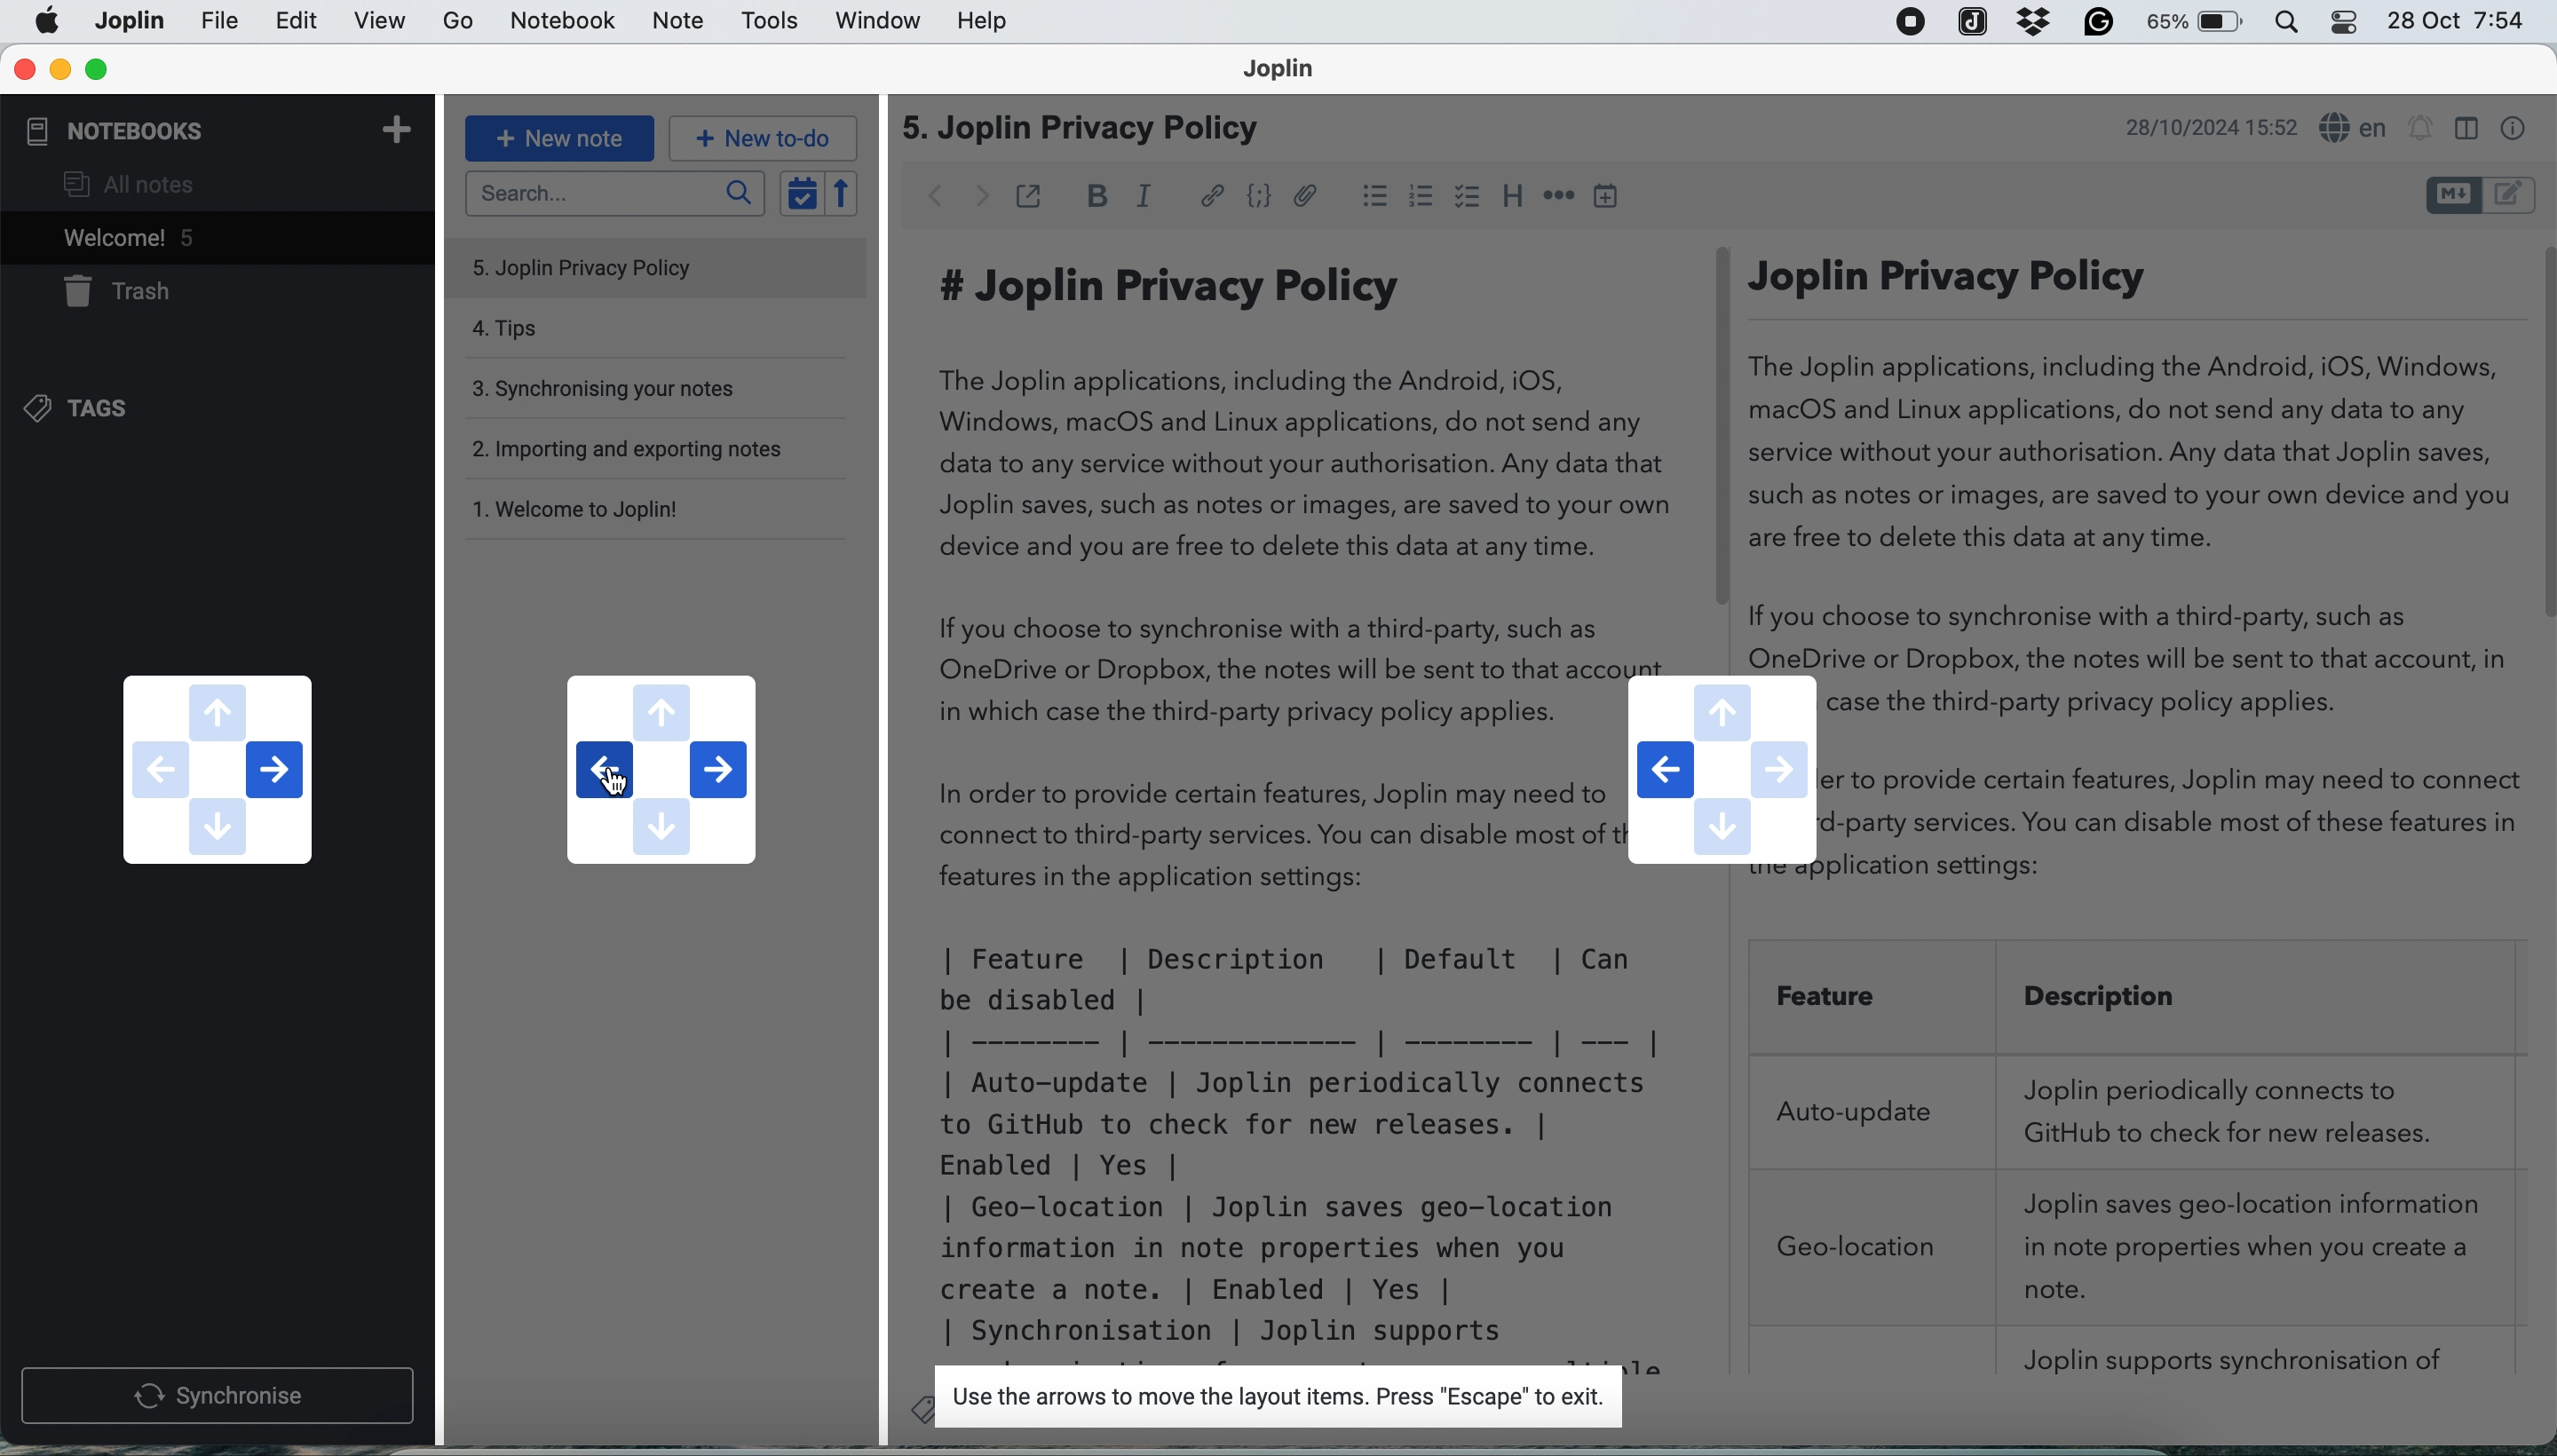  Describe the element at coordinates (2296, 23) in the screenshot. I see `control center` at that location.